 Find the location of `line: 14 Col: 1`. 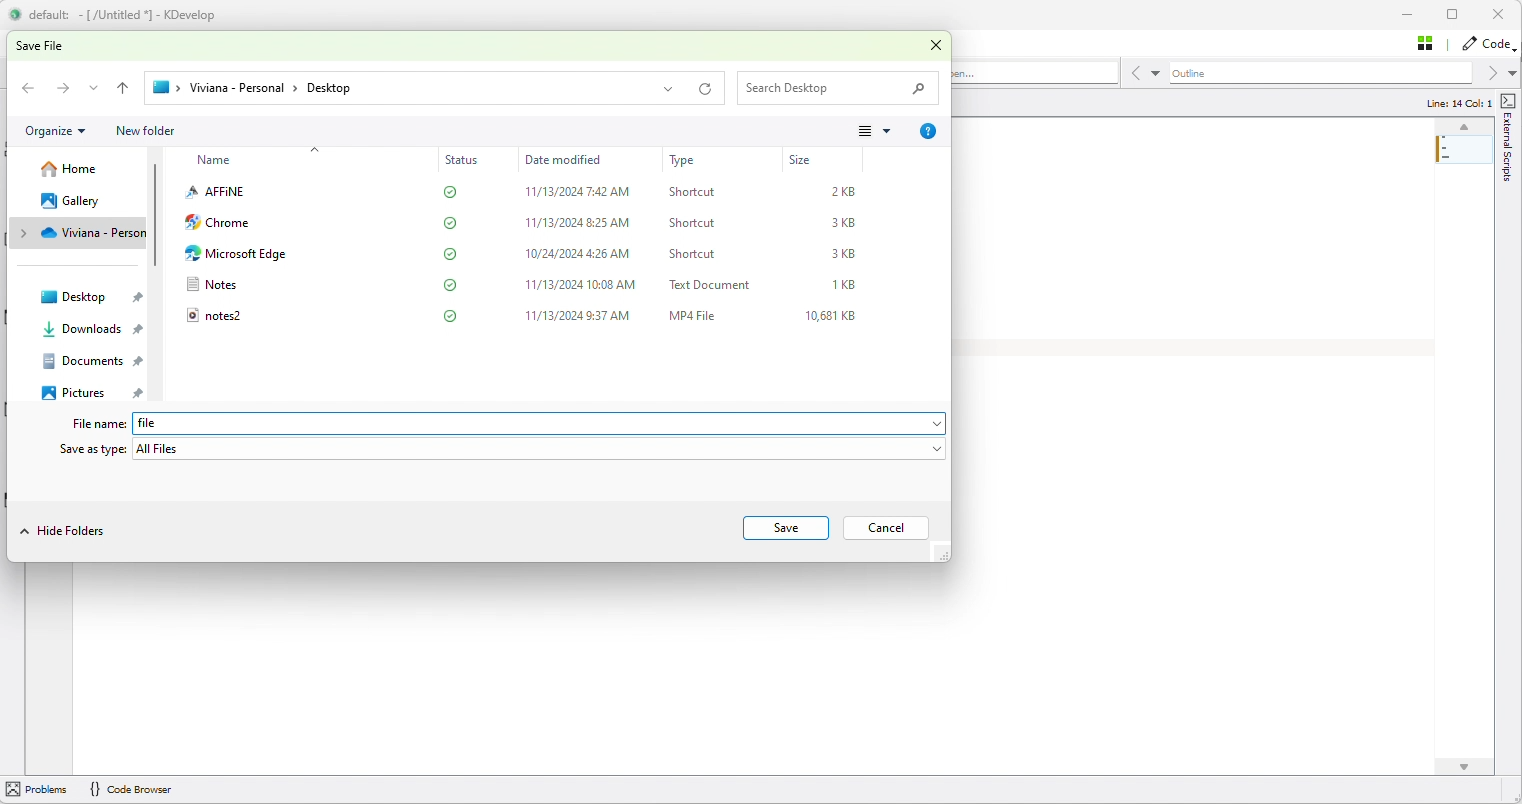

line: 14 Col: 1 is located at coordinates (1456, 102).